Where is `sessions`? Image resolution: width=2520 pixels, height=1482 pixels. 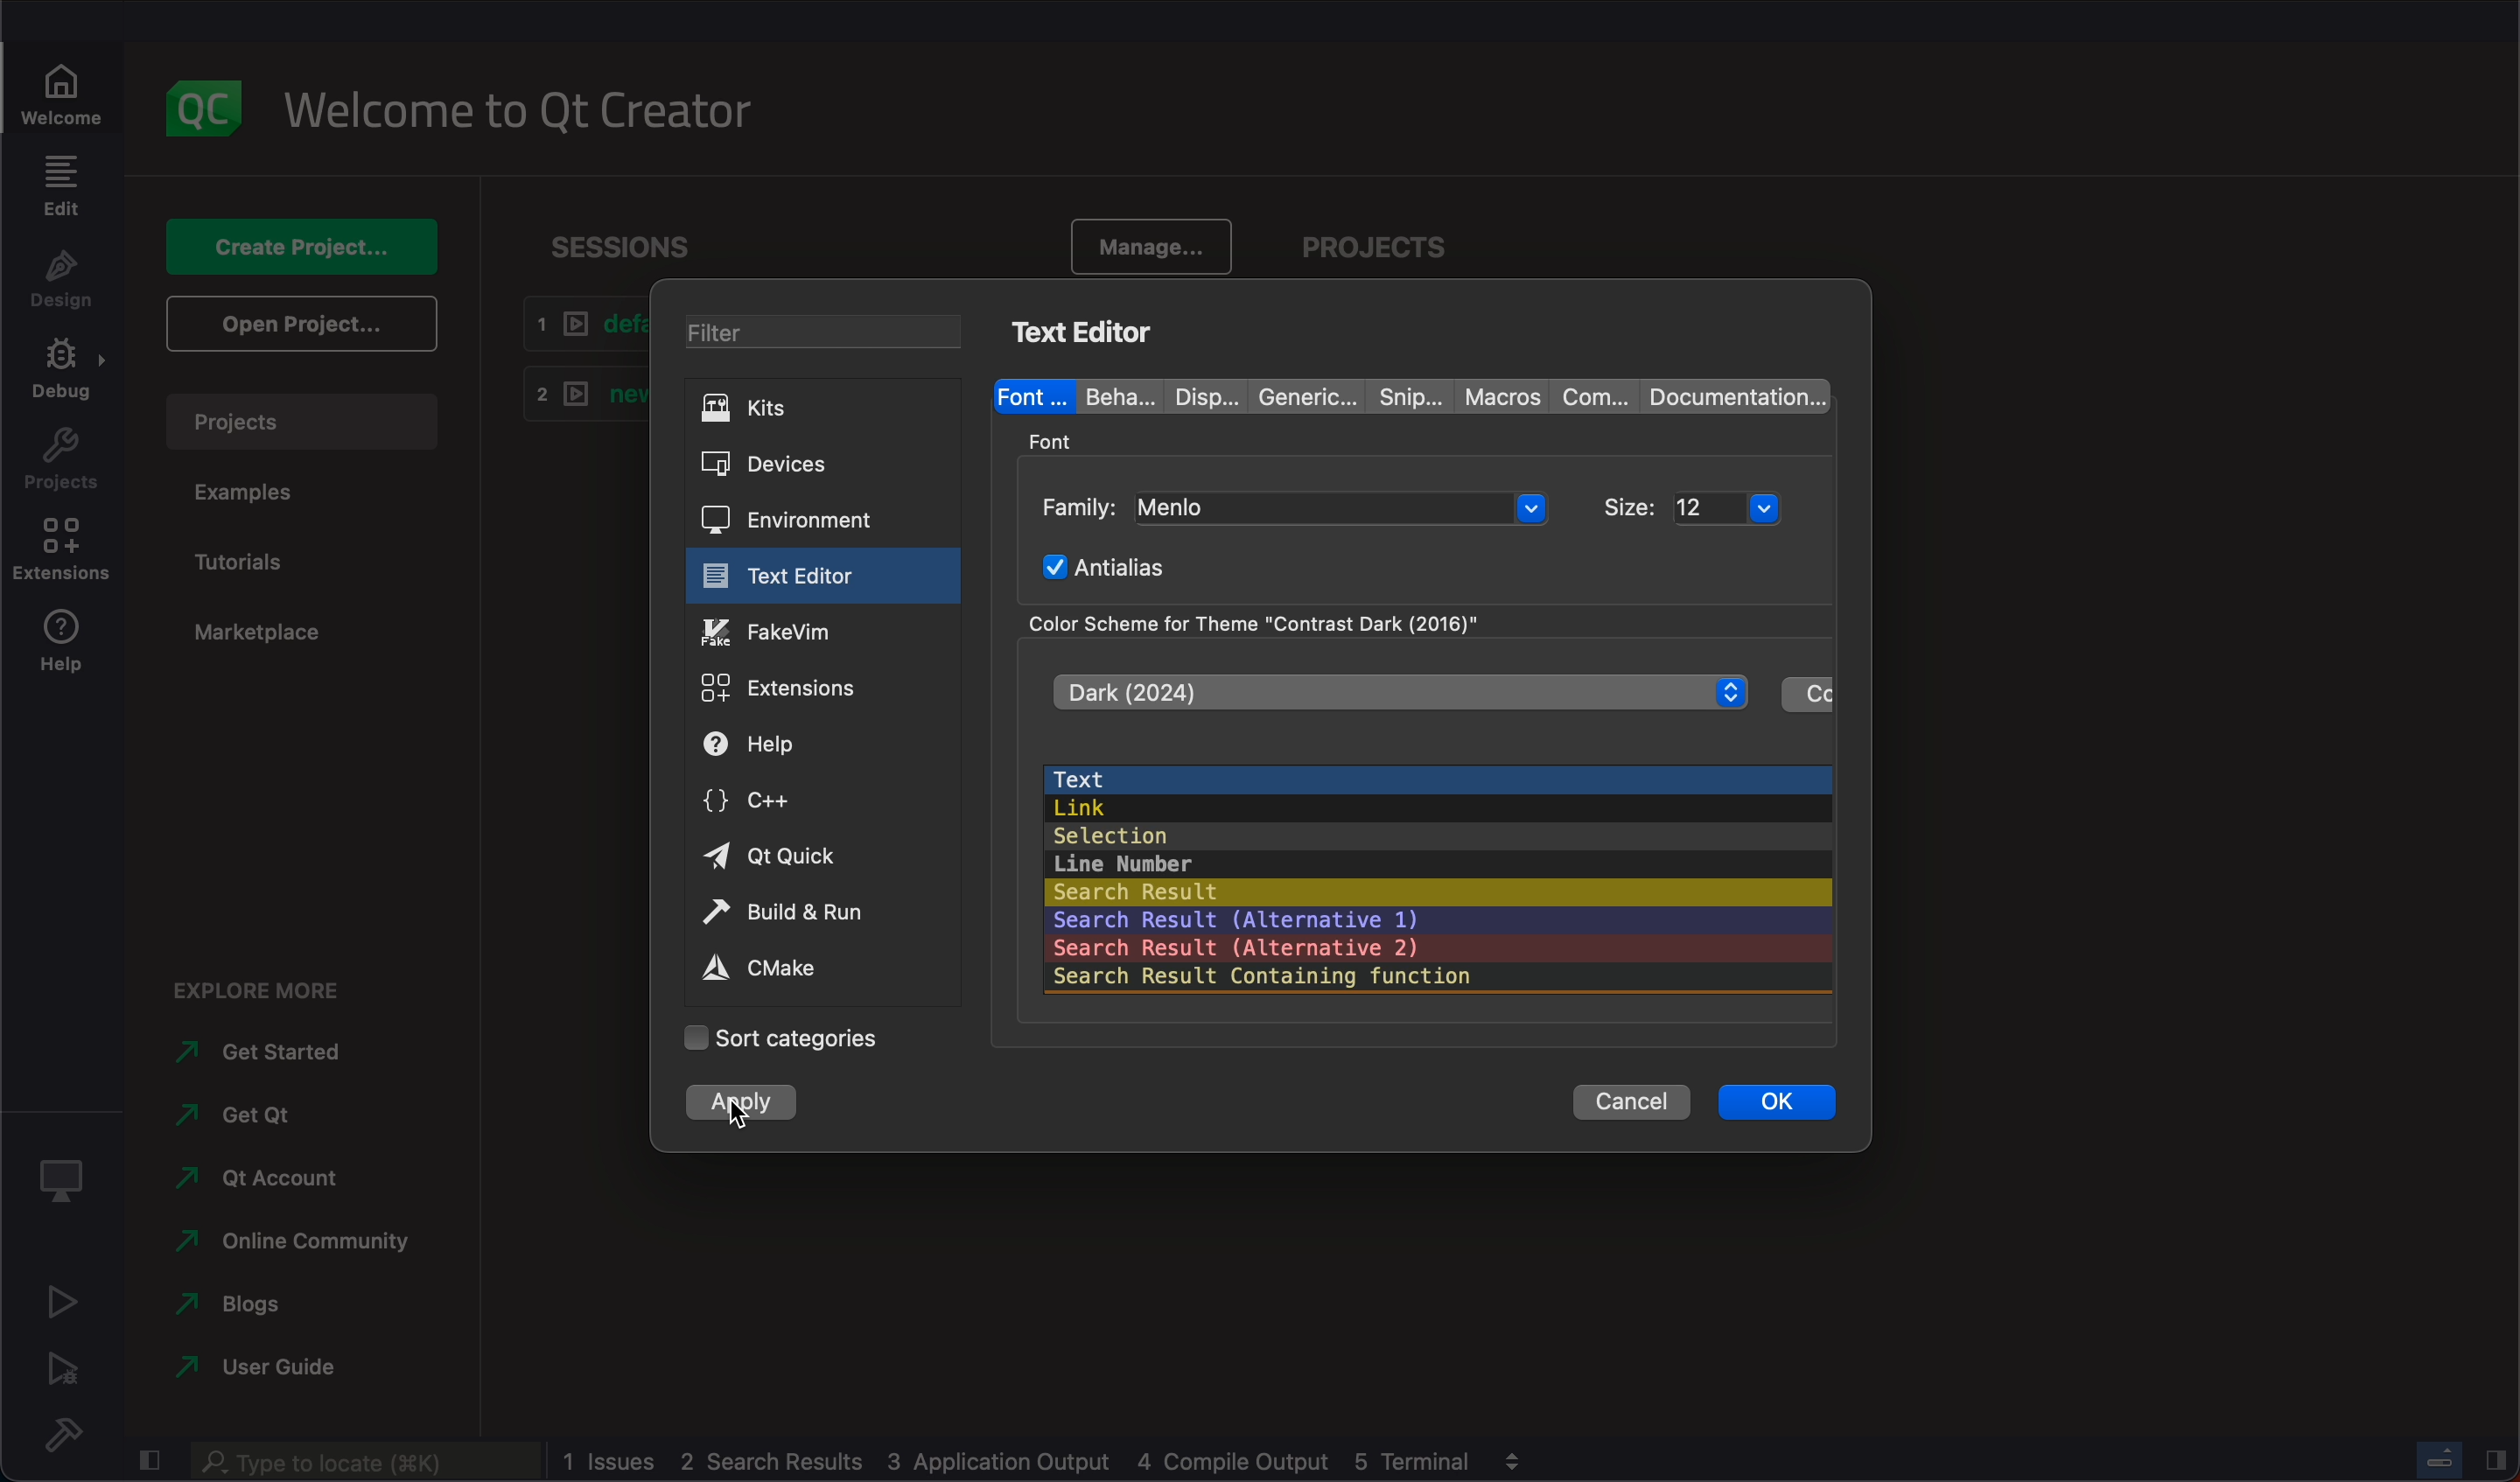
sessions is located at coordinates (627, 240).